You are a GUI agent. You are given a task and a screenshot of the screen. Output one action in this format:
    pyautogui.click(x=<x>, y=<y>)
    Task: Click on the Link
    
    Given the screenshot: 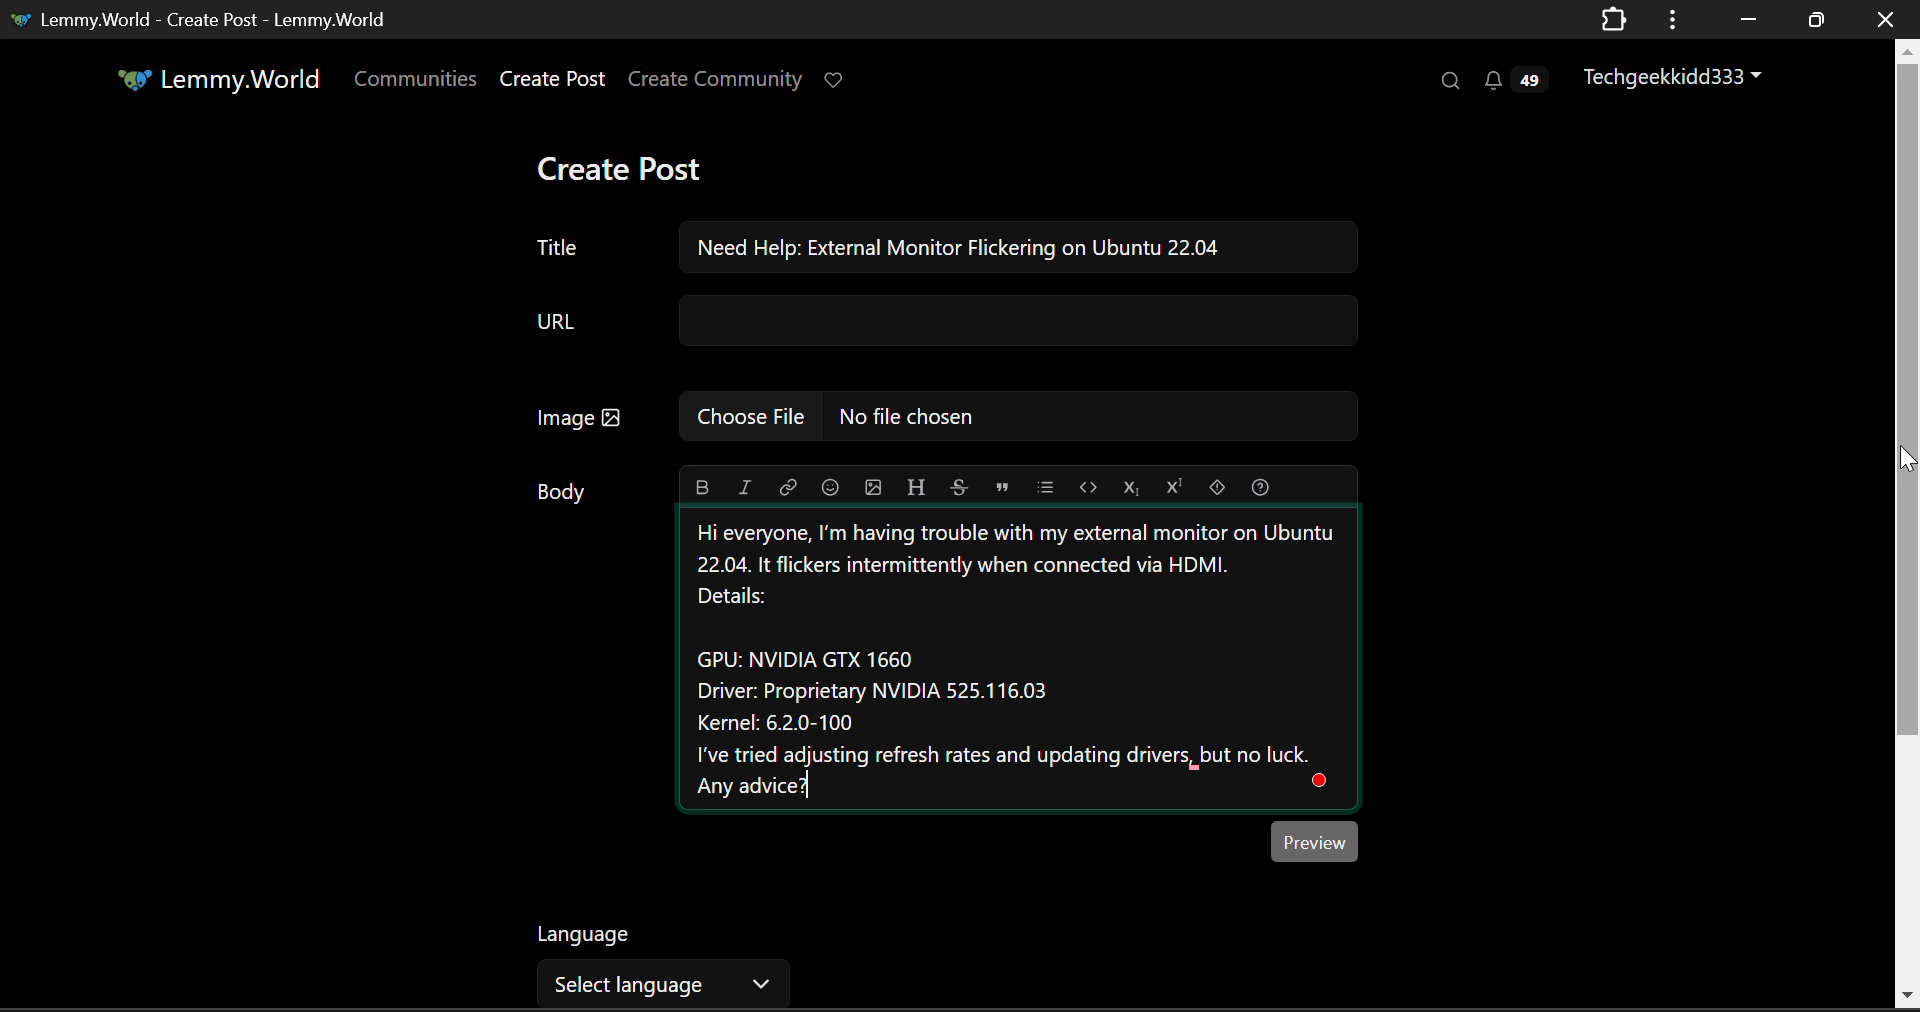 What is the action you would take?
    pyautogui.click(x=785, y=489)
    